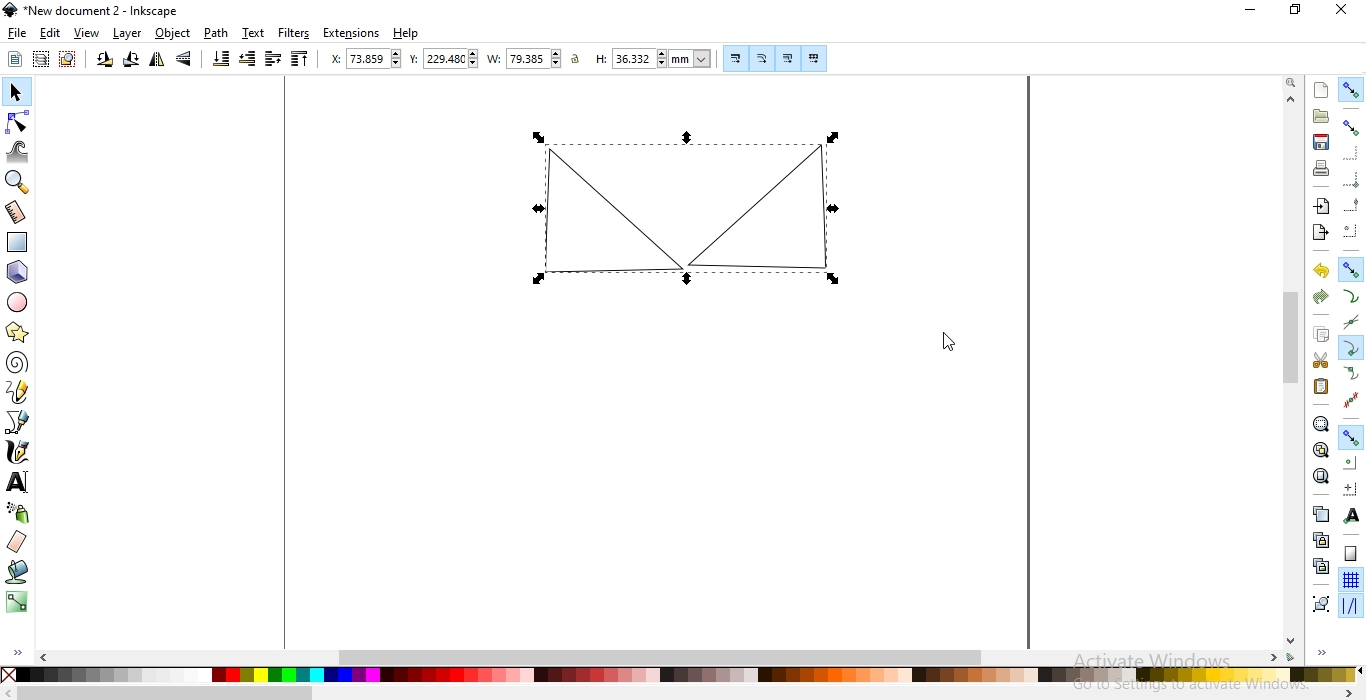 The width and height of the screenshot is (1366, 700). What do you see at coordinates (948, 342) in the screenshot?
I see `cursor` at bounding box center [948, 342].